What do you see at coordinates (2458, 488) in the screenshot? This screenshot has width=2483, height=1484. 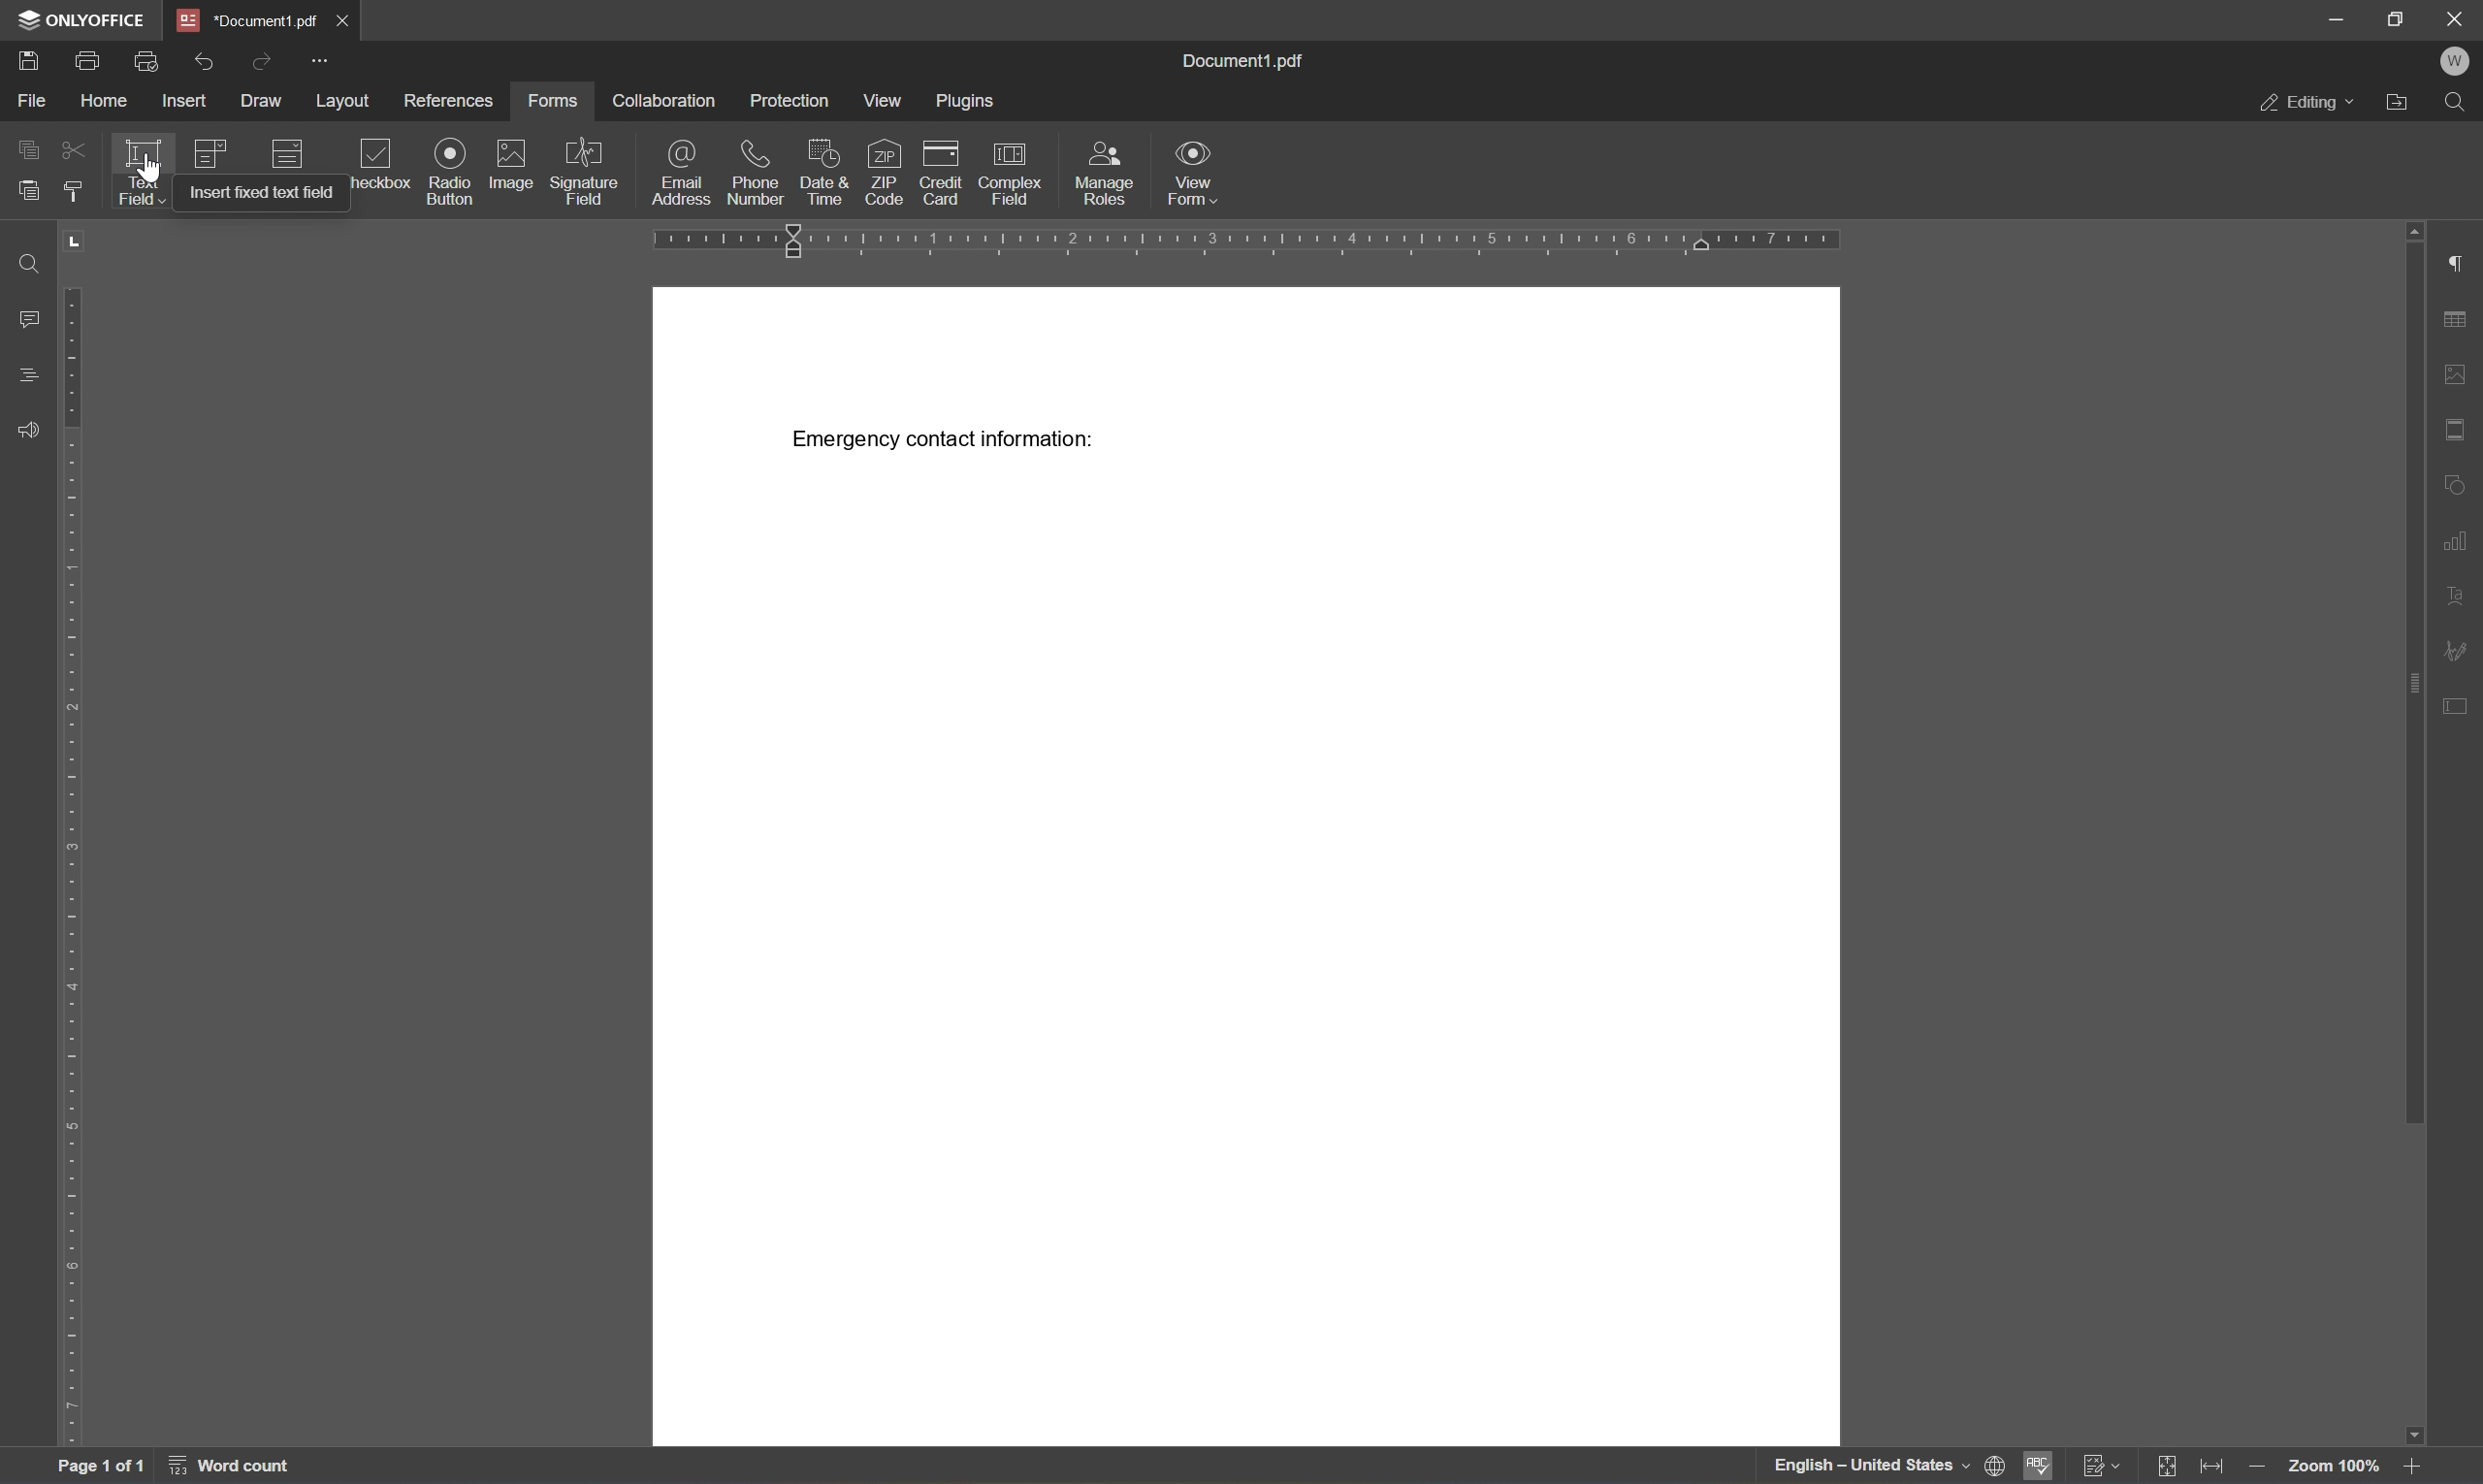 I see `shape settings` at bounding box center [2458, 488].